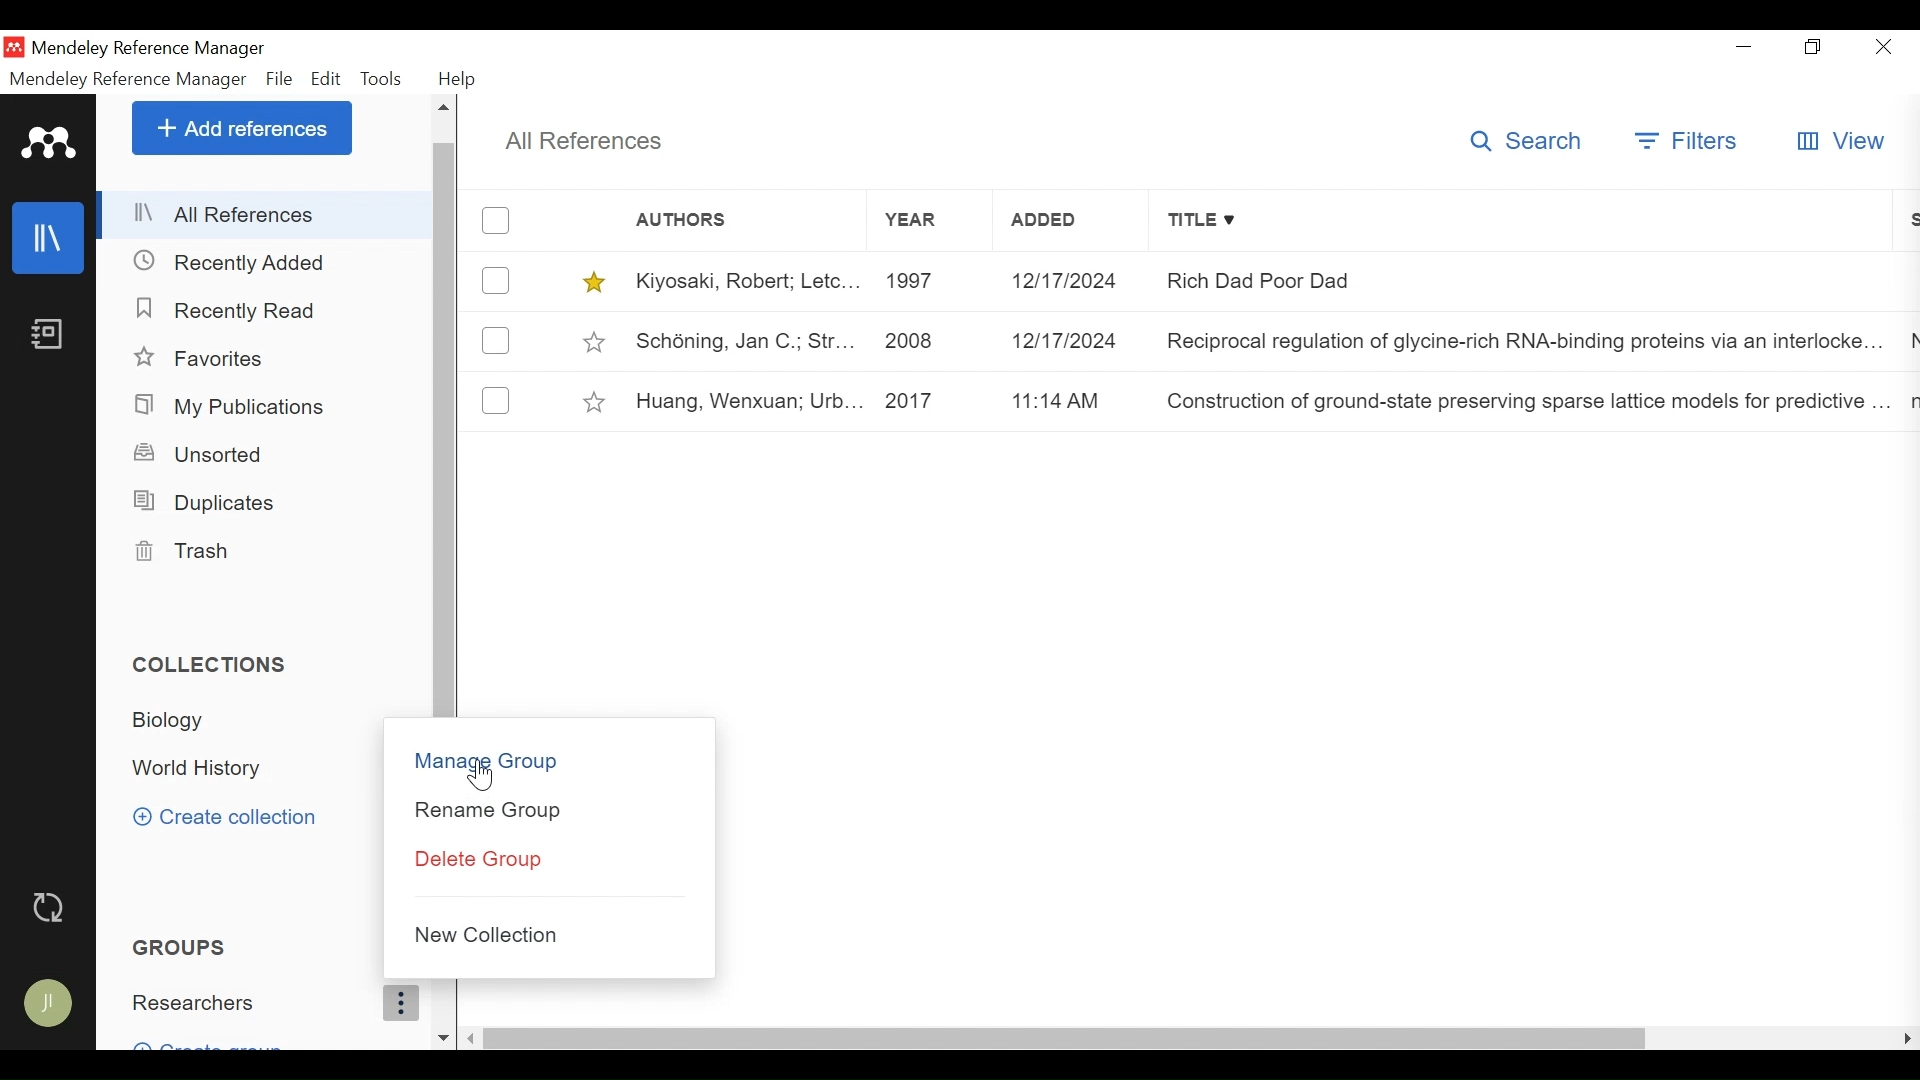  I want to click on Rename Group, so click(550, 812).